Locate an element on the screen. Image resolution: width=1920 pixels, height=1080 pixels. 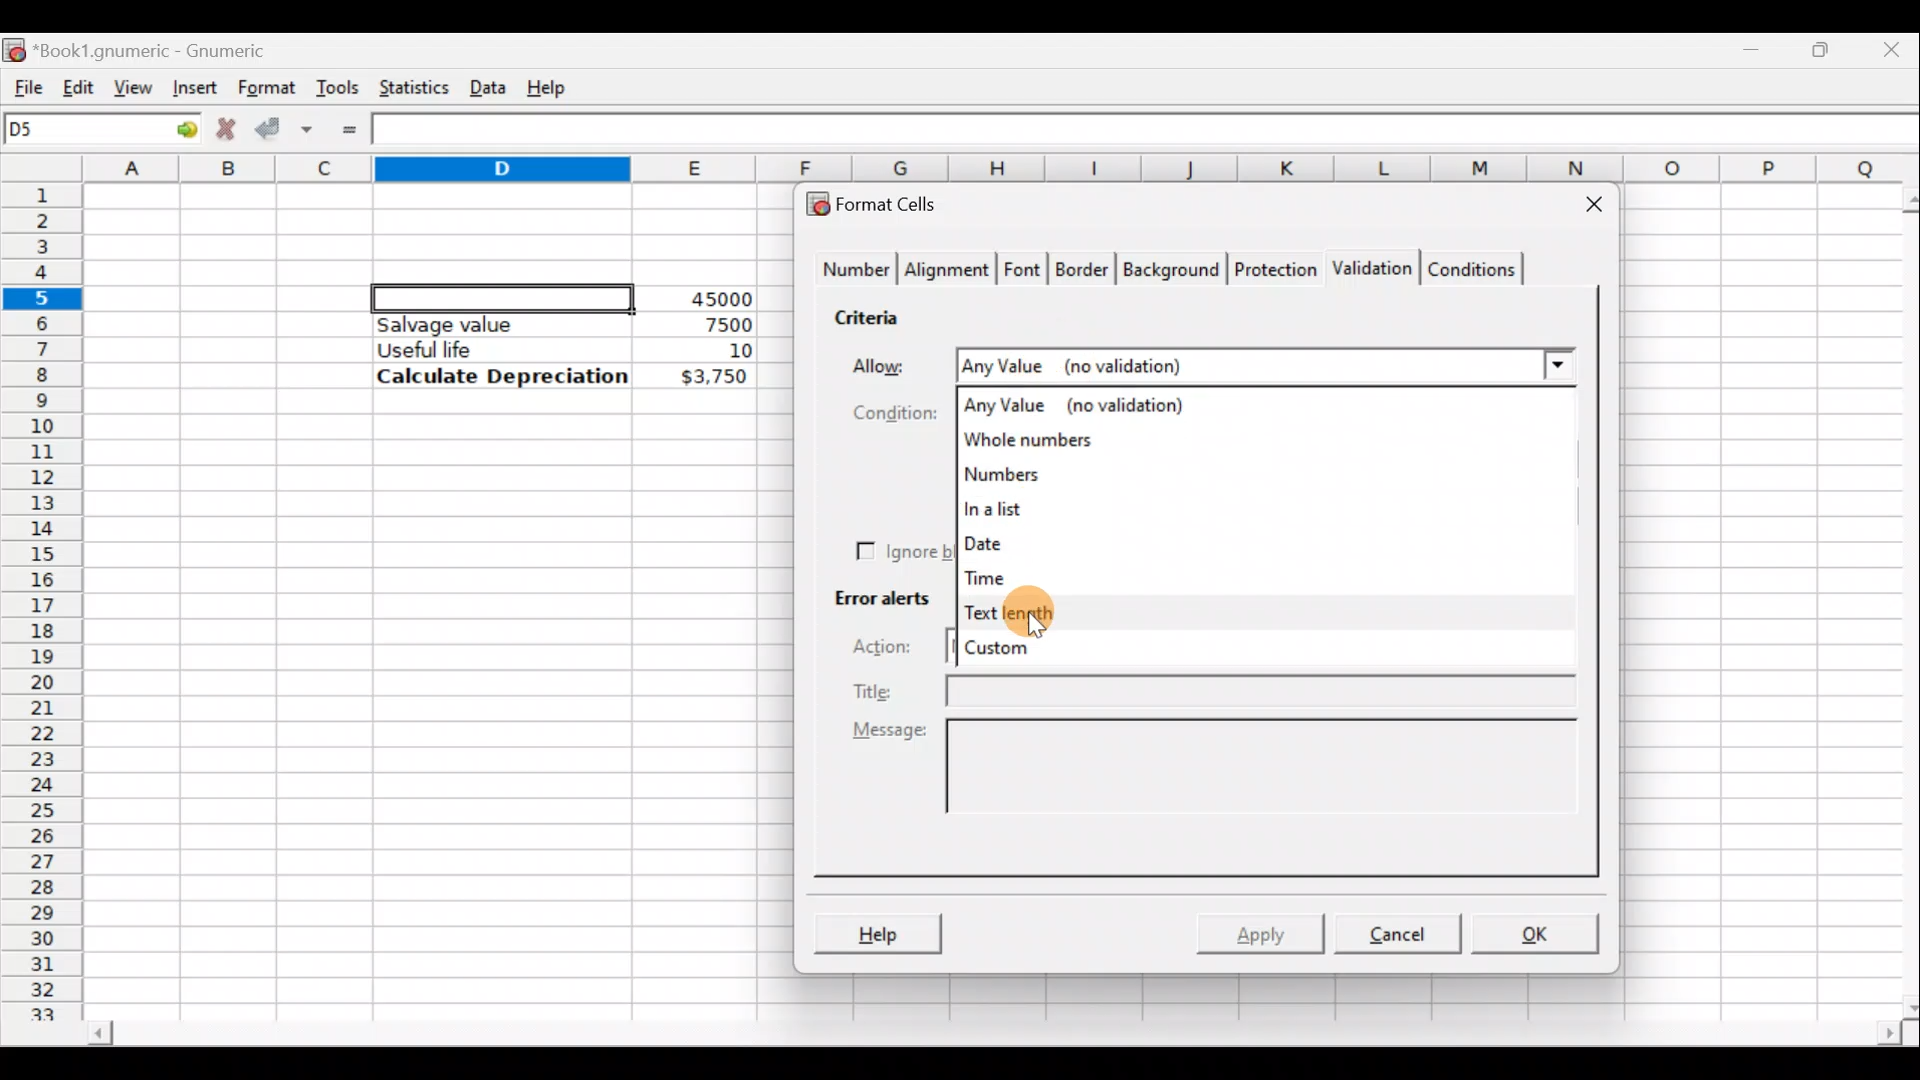
Calculate Depreciation is located at coordinates (502, 375).